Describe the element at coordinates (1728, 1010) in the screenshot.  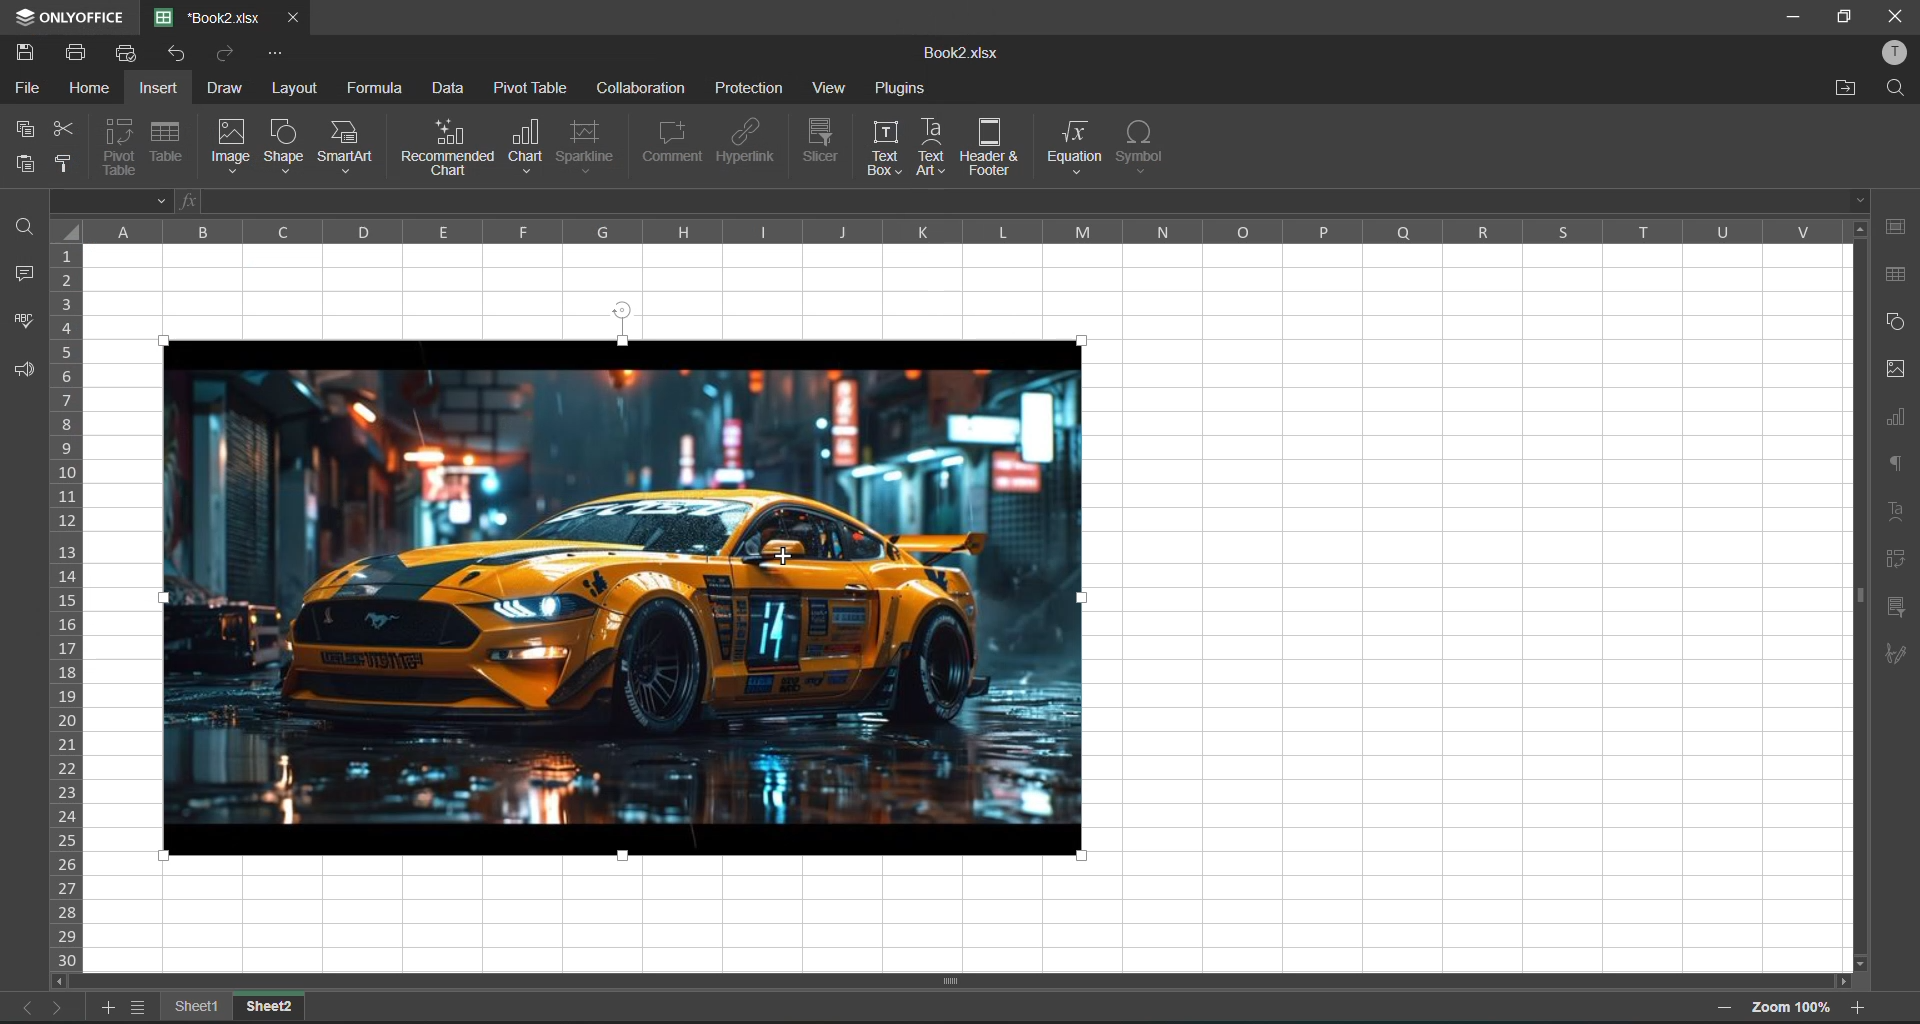
I see `zoom out` at that location.